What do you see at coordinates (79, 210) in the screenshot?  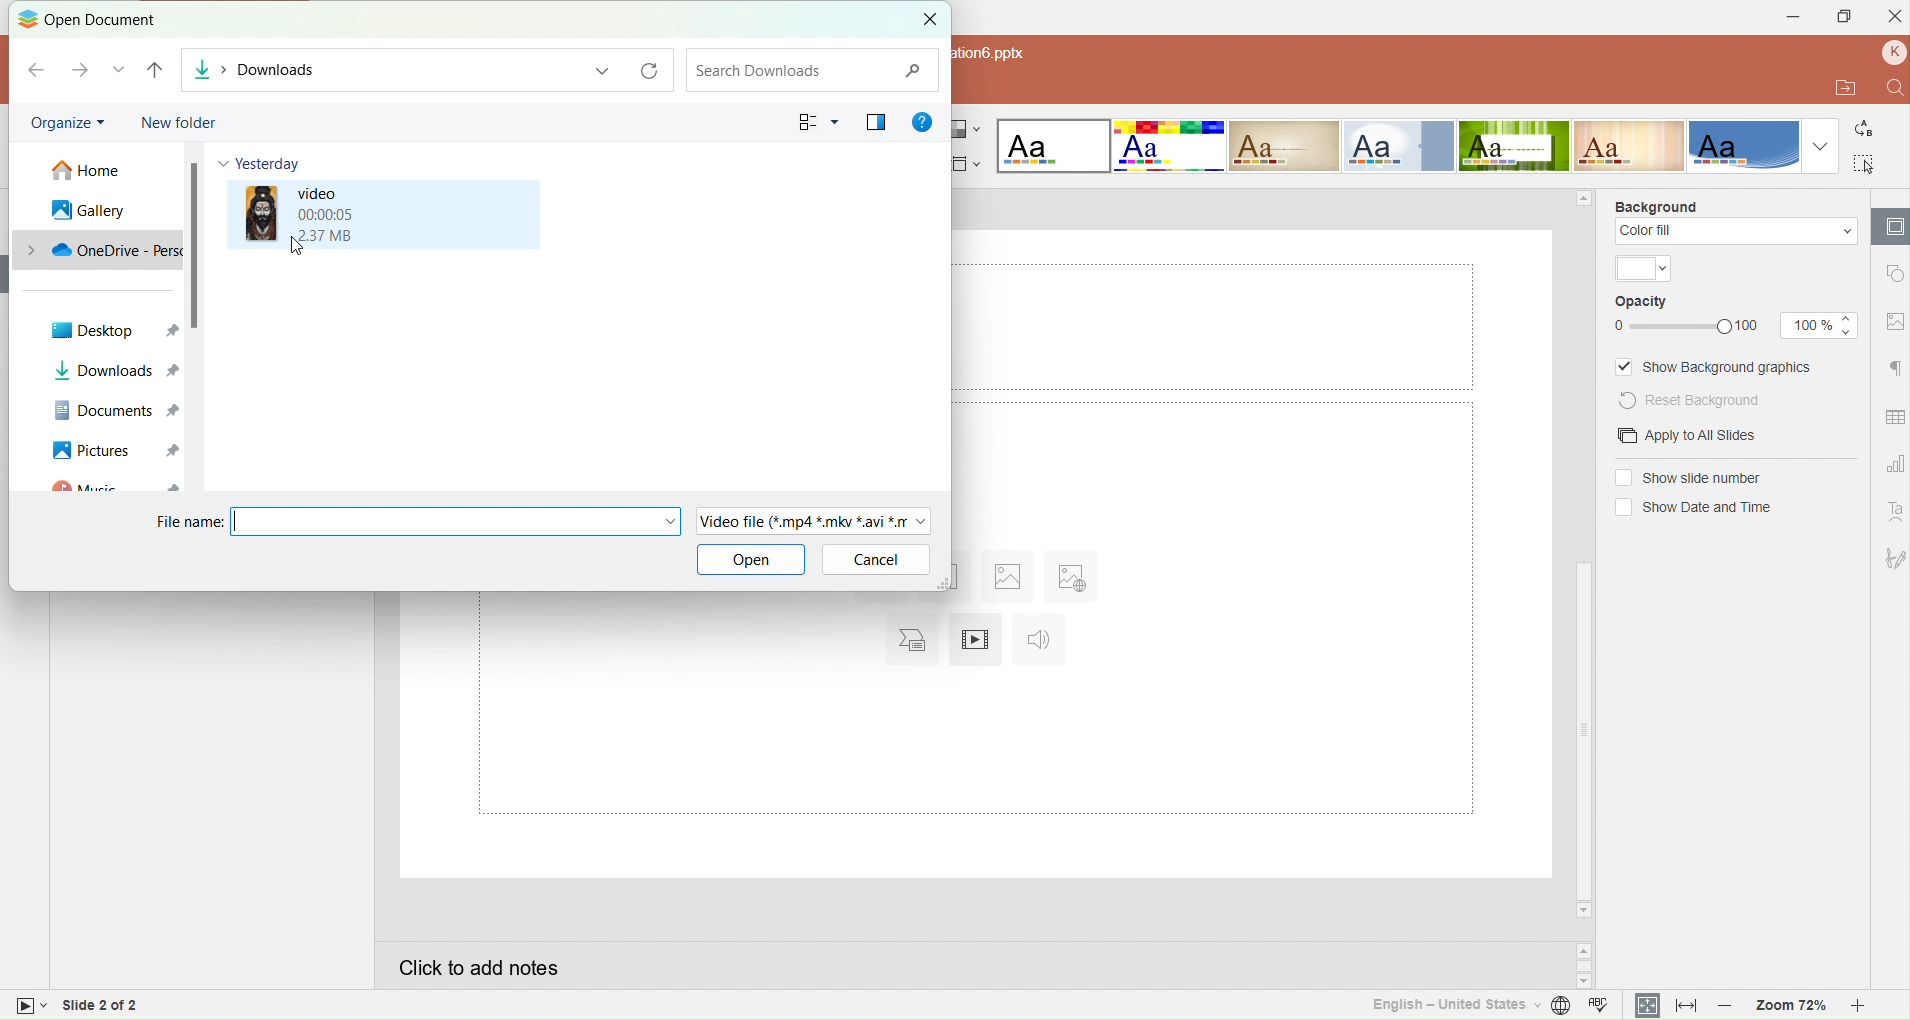 I see `Gallery` at bounding box center [79, 210].